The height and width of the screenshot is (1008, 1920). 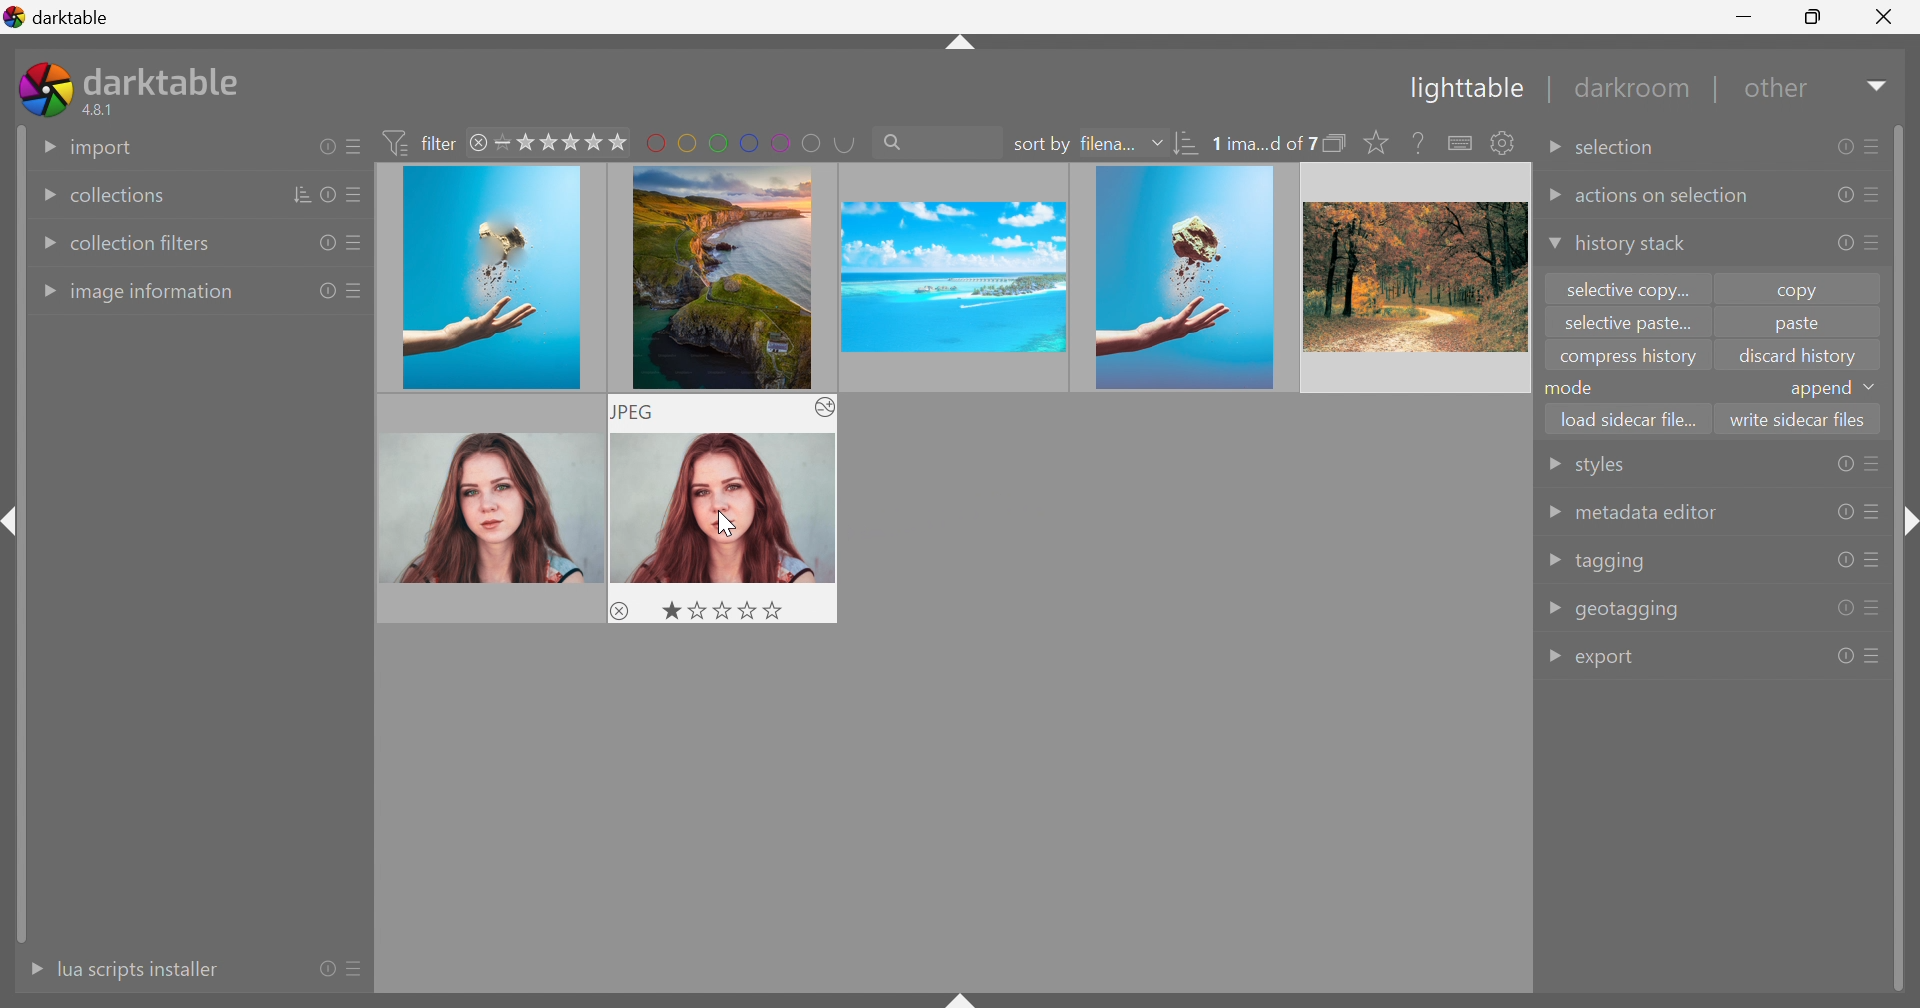 I want to click on Drop Down, so click(x=1554, y=560).